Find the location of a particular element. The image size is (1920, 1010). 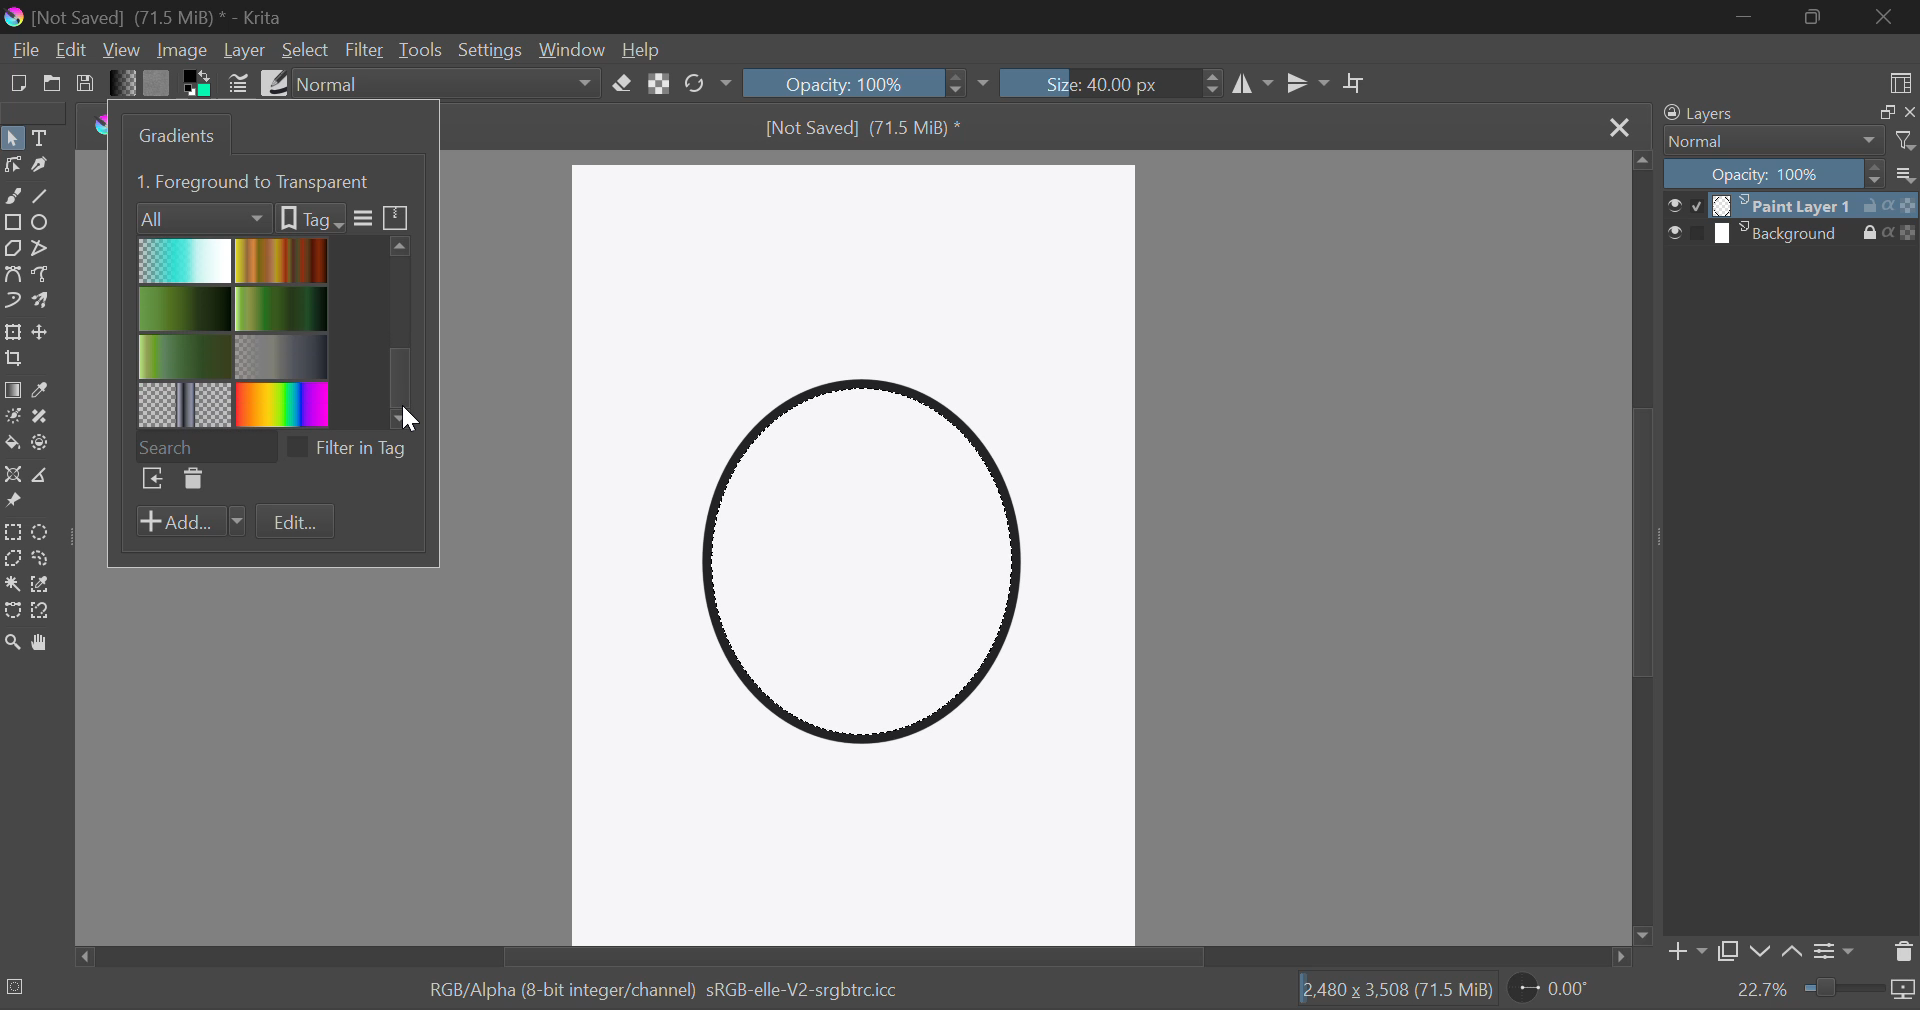

Brush Settings is located at coordinates (239, 85).